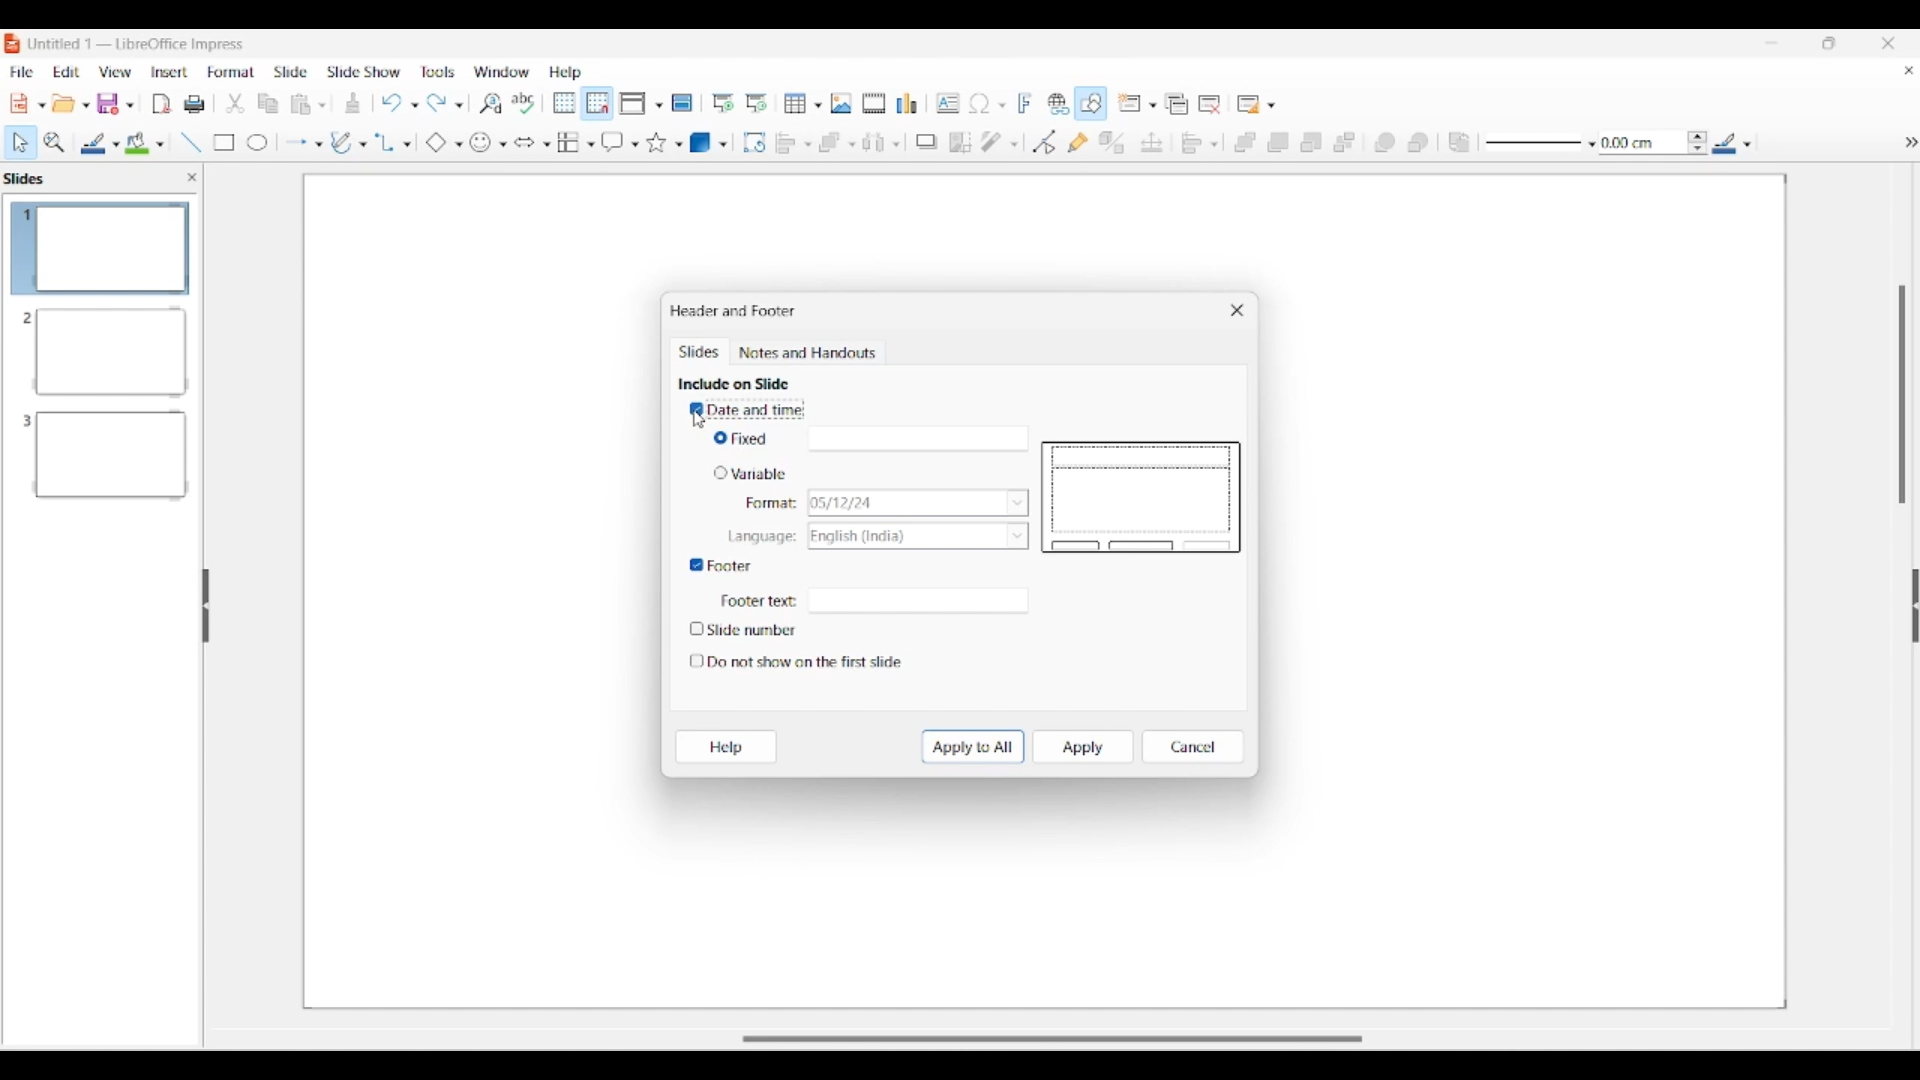  I want to click on Write, so click(343, 140).